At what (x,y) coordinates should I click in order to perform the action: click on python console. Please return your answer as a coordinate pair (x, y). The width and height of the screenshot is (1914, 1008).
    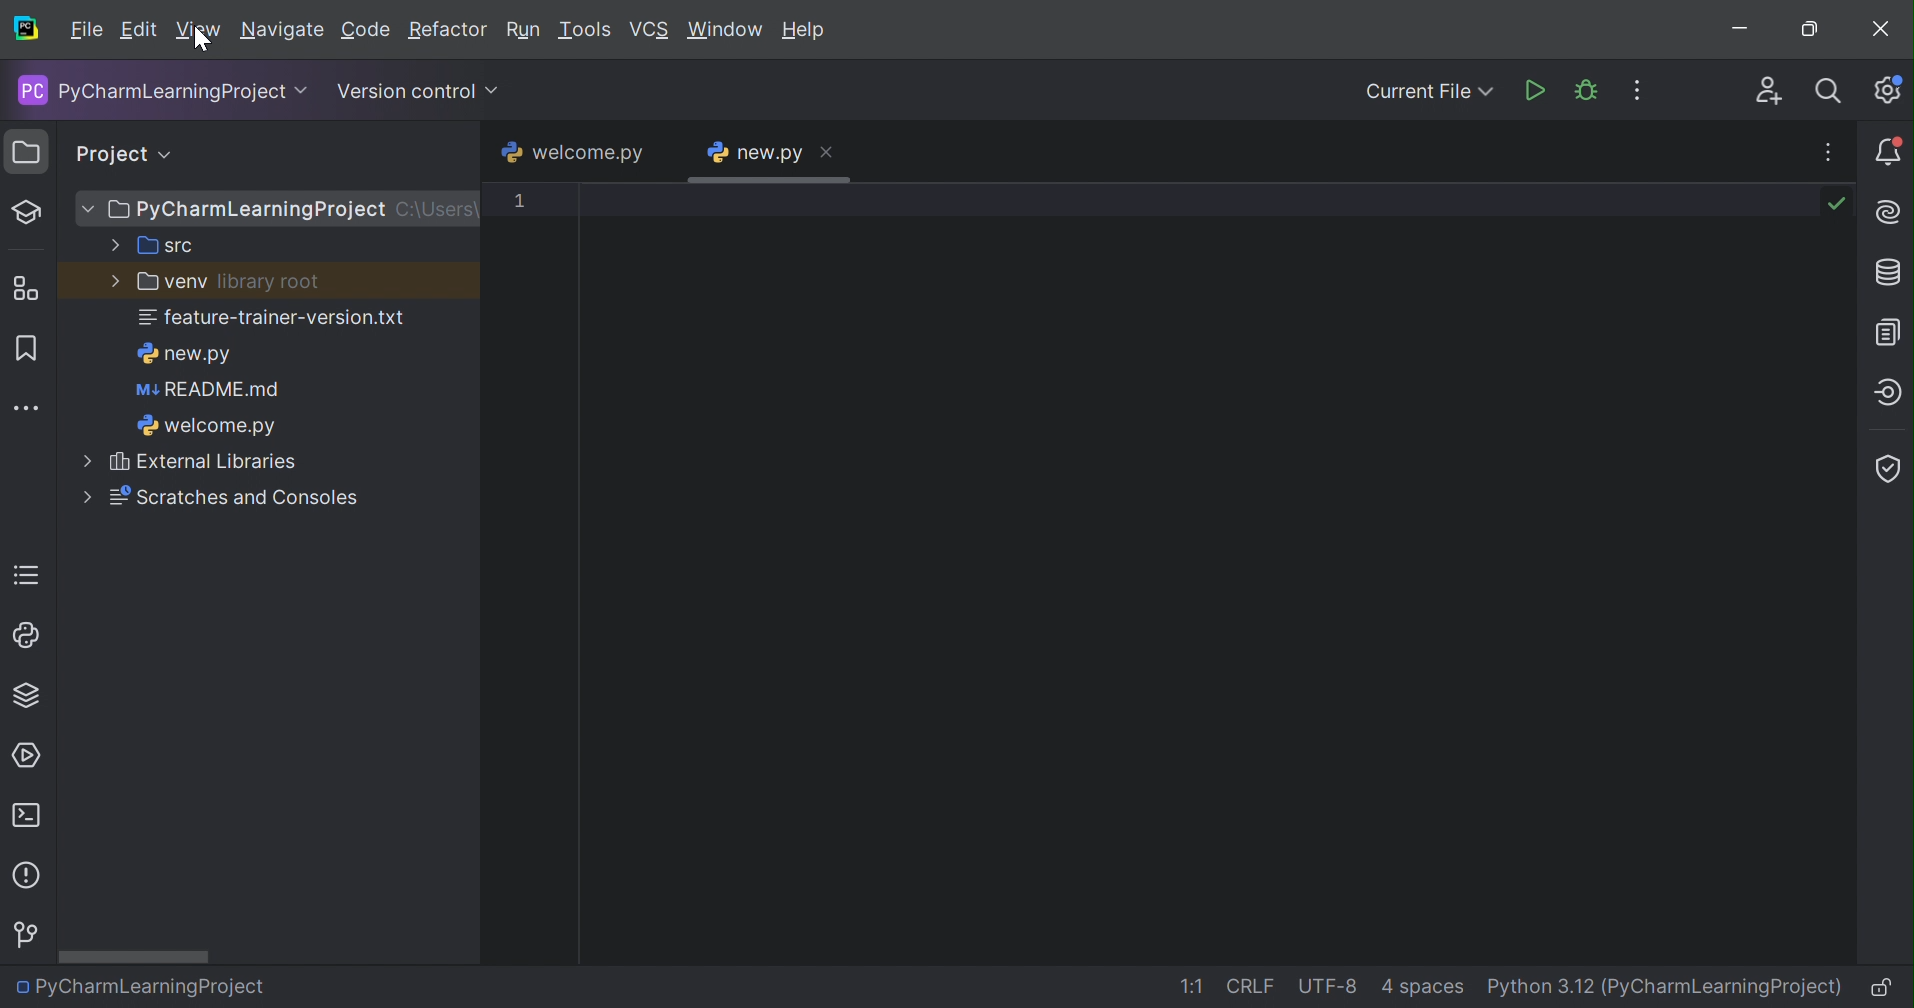
    Looking at the image, I should click on (26, 636).